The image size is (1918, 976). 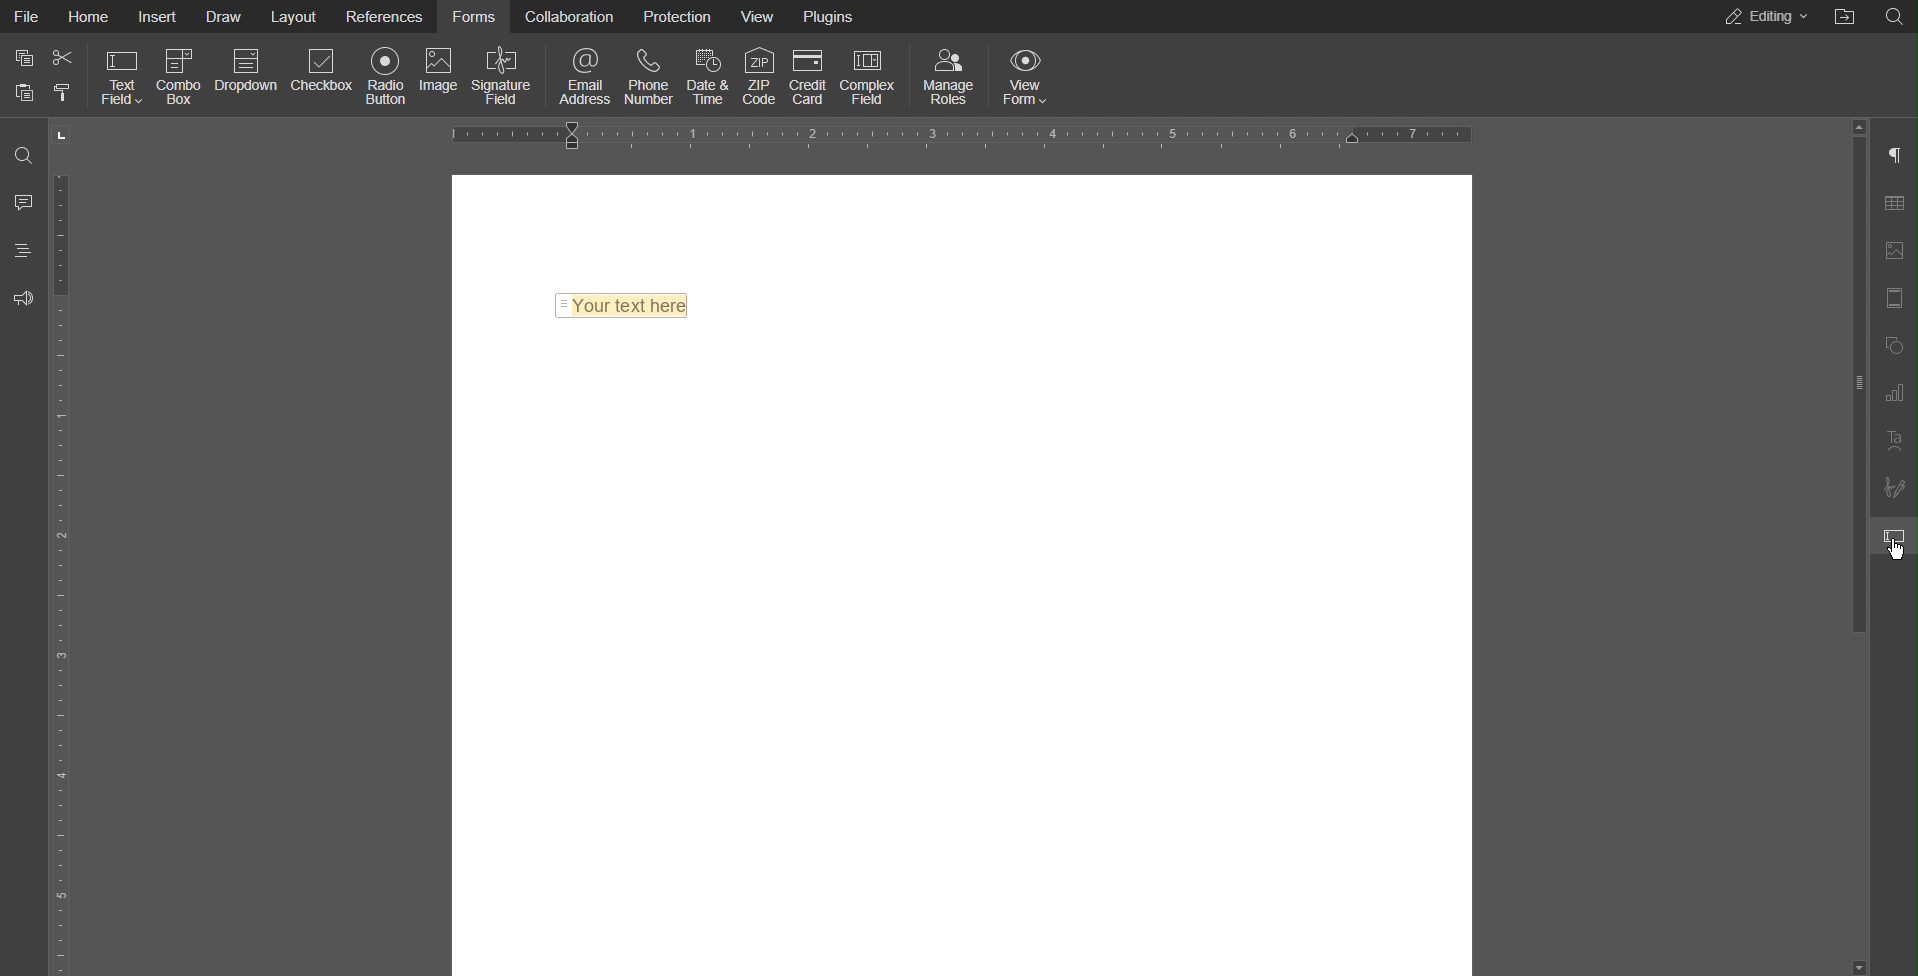 What do you see at coordinates (1027, 74) in the screenshot?
I see `View Form` at bounding box center [1027, 74].